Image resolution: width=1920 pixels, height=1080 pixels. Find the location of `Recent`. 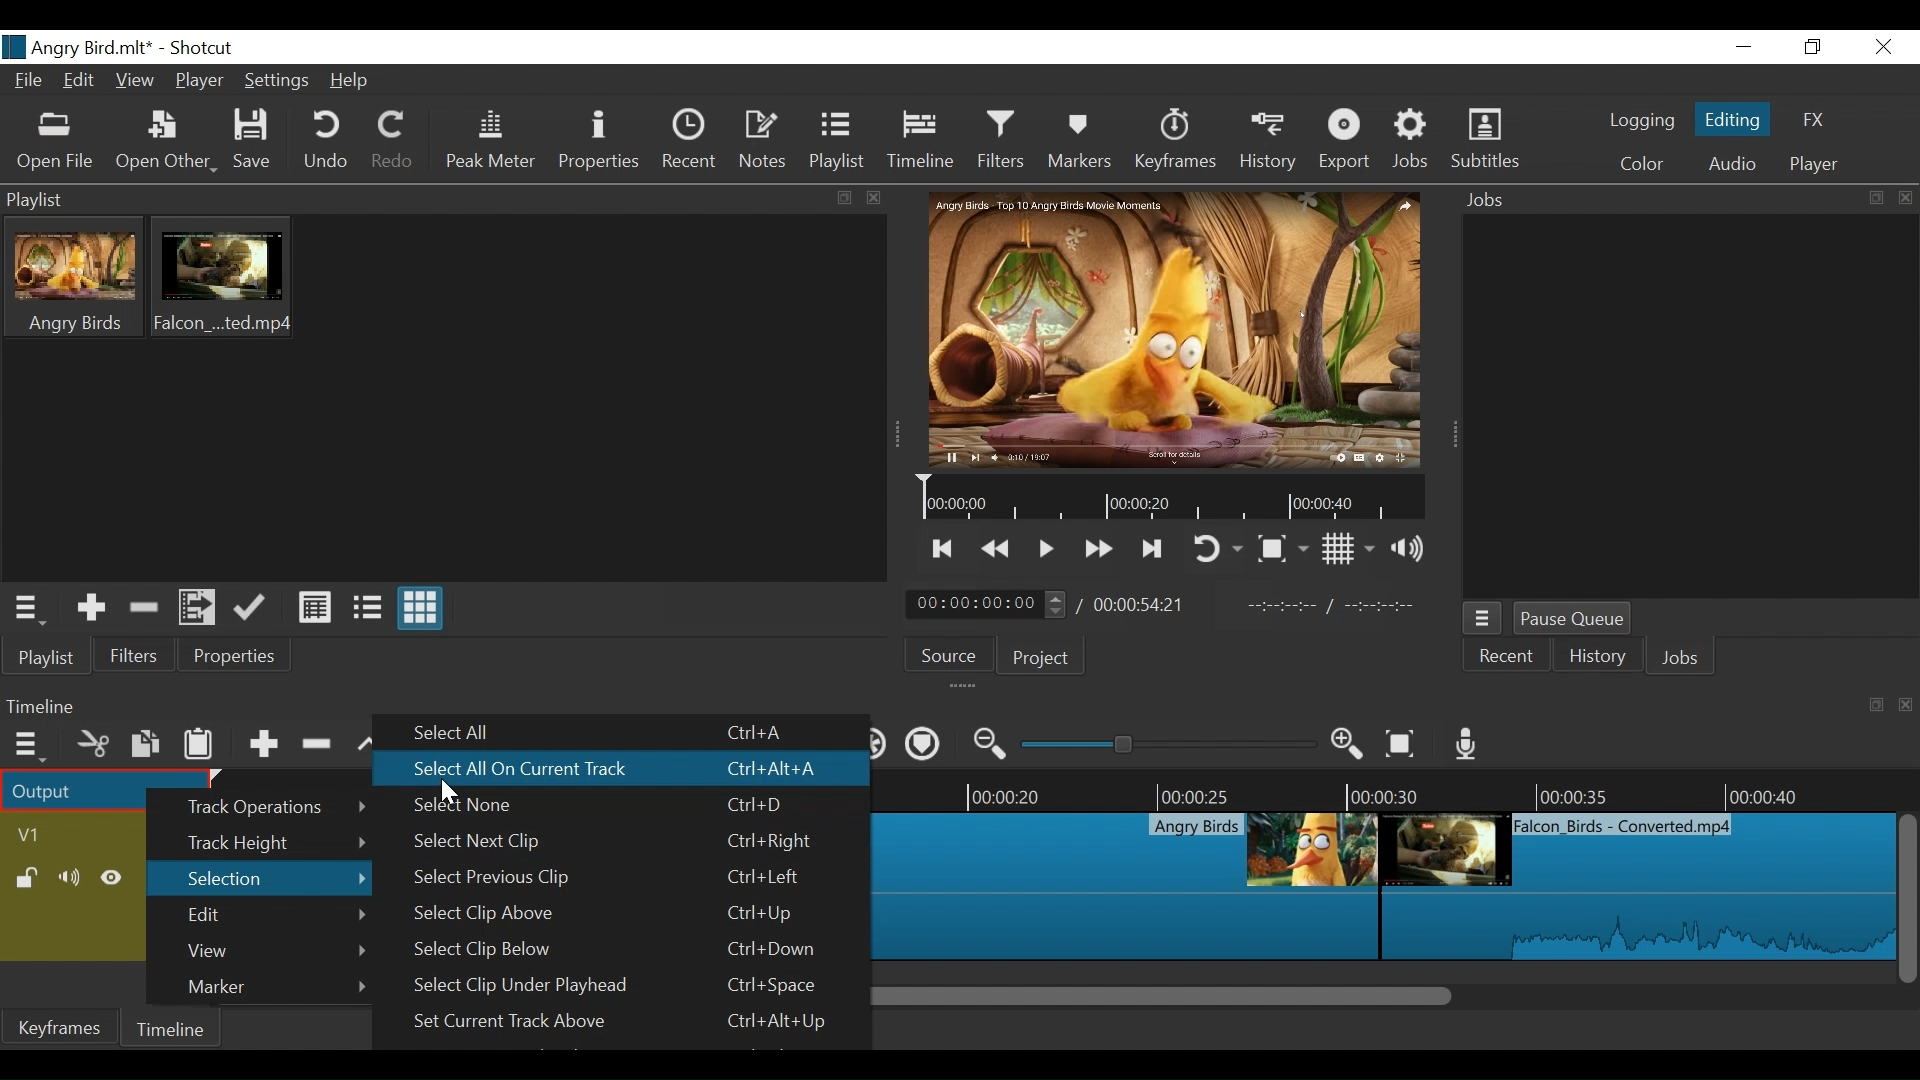

Recent is located at coordinates (1507, 658).